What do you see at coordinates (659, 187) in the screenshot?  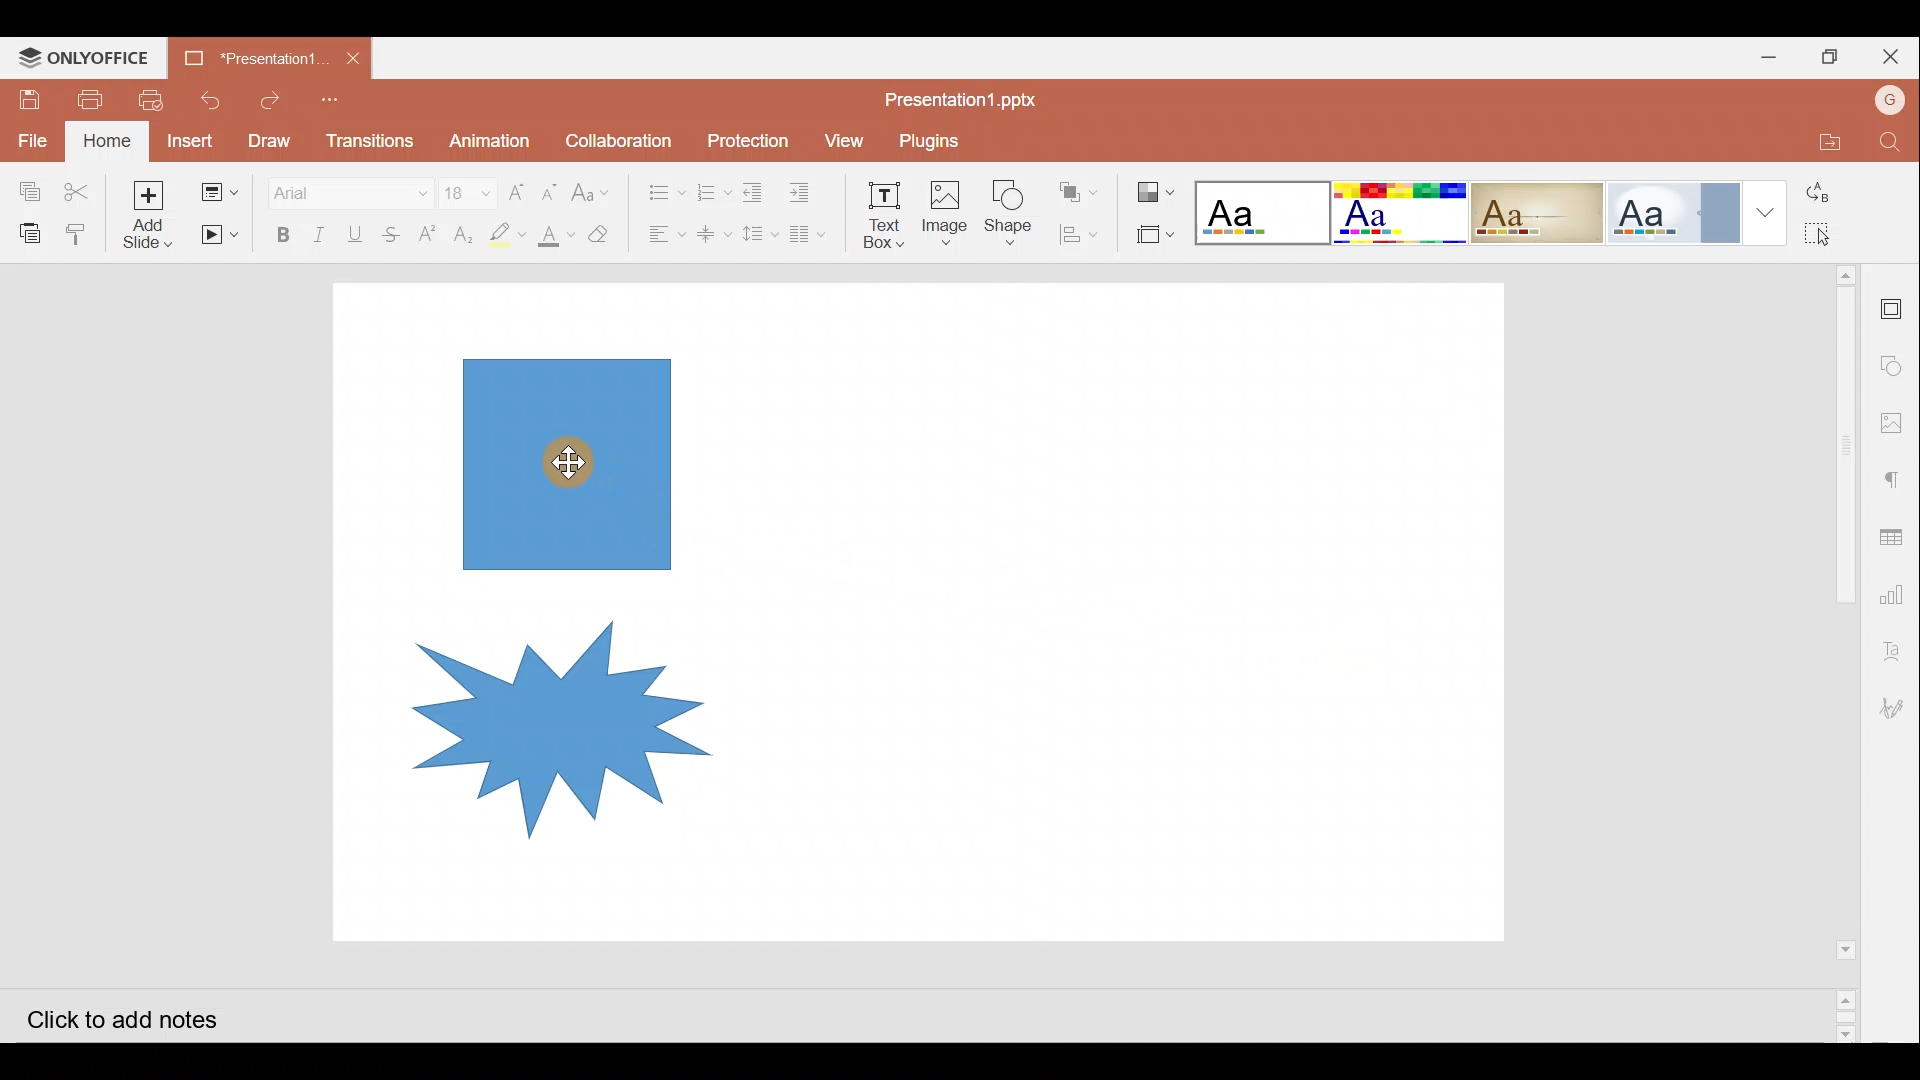 I see `Bullets` at bounding box center [659, 187].